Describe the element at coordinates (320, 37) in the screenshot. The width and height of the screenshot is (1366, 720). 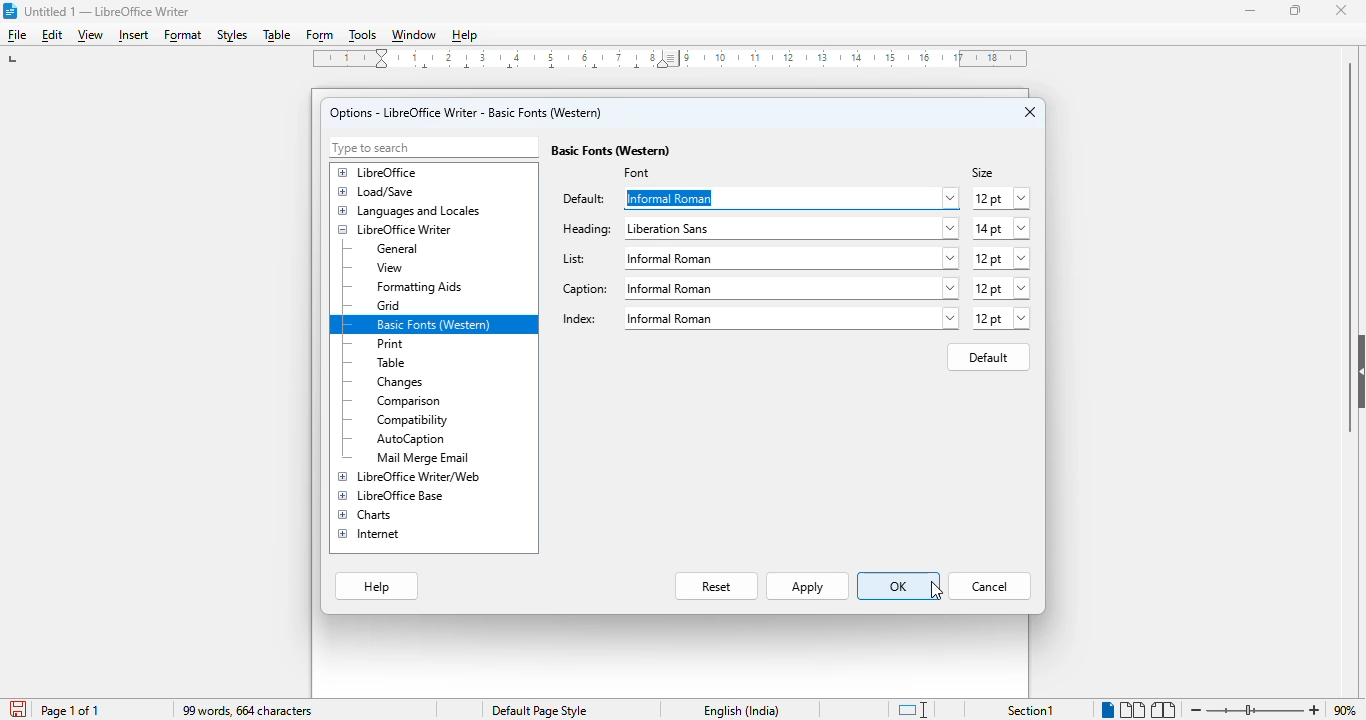
I see `form` at that location.